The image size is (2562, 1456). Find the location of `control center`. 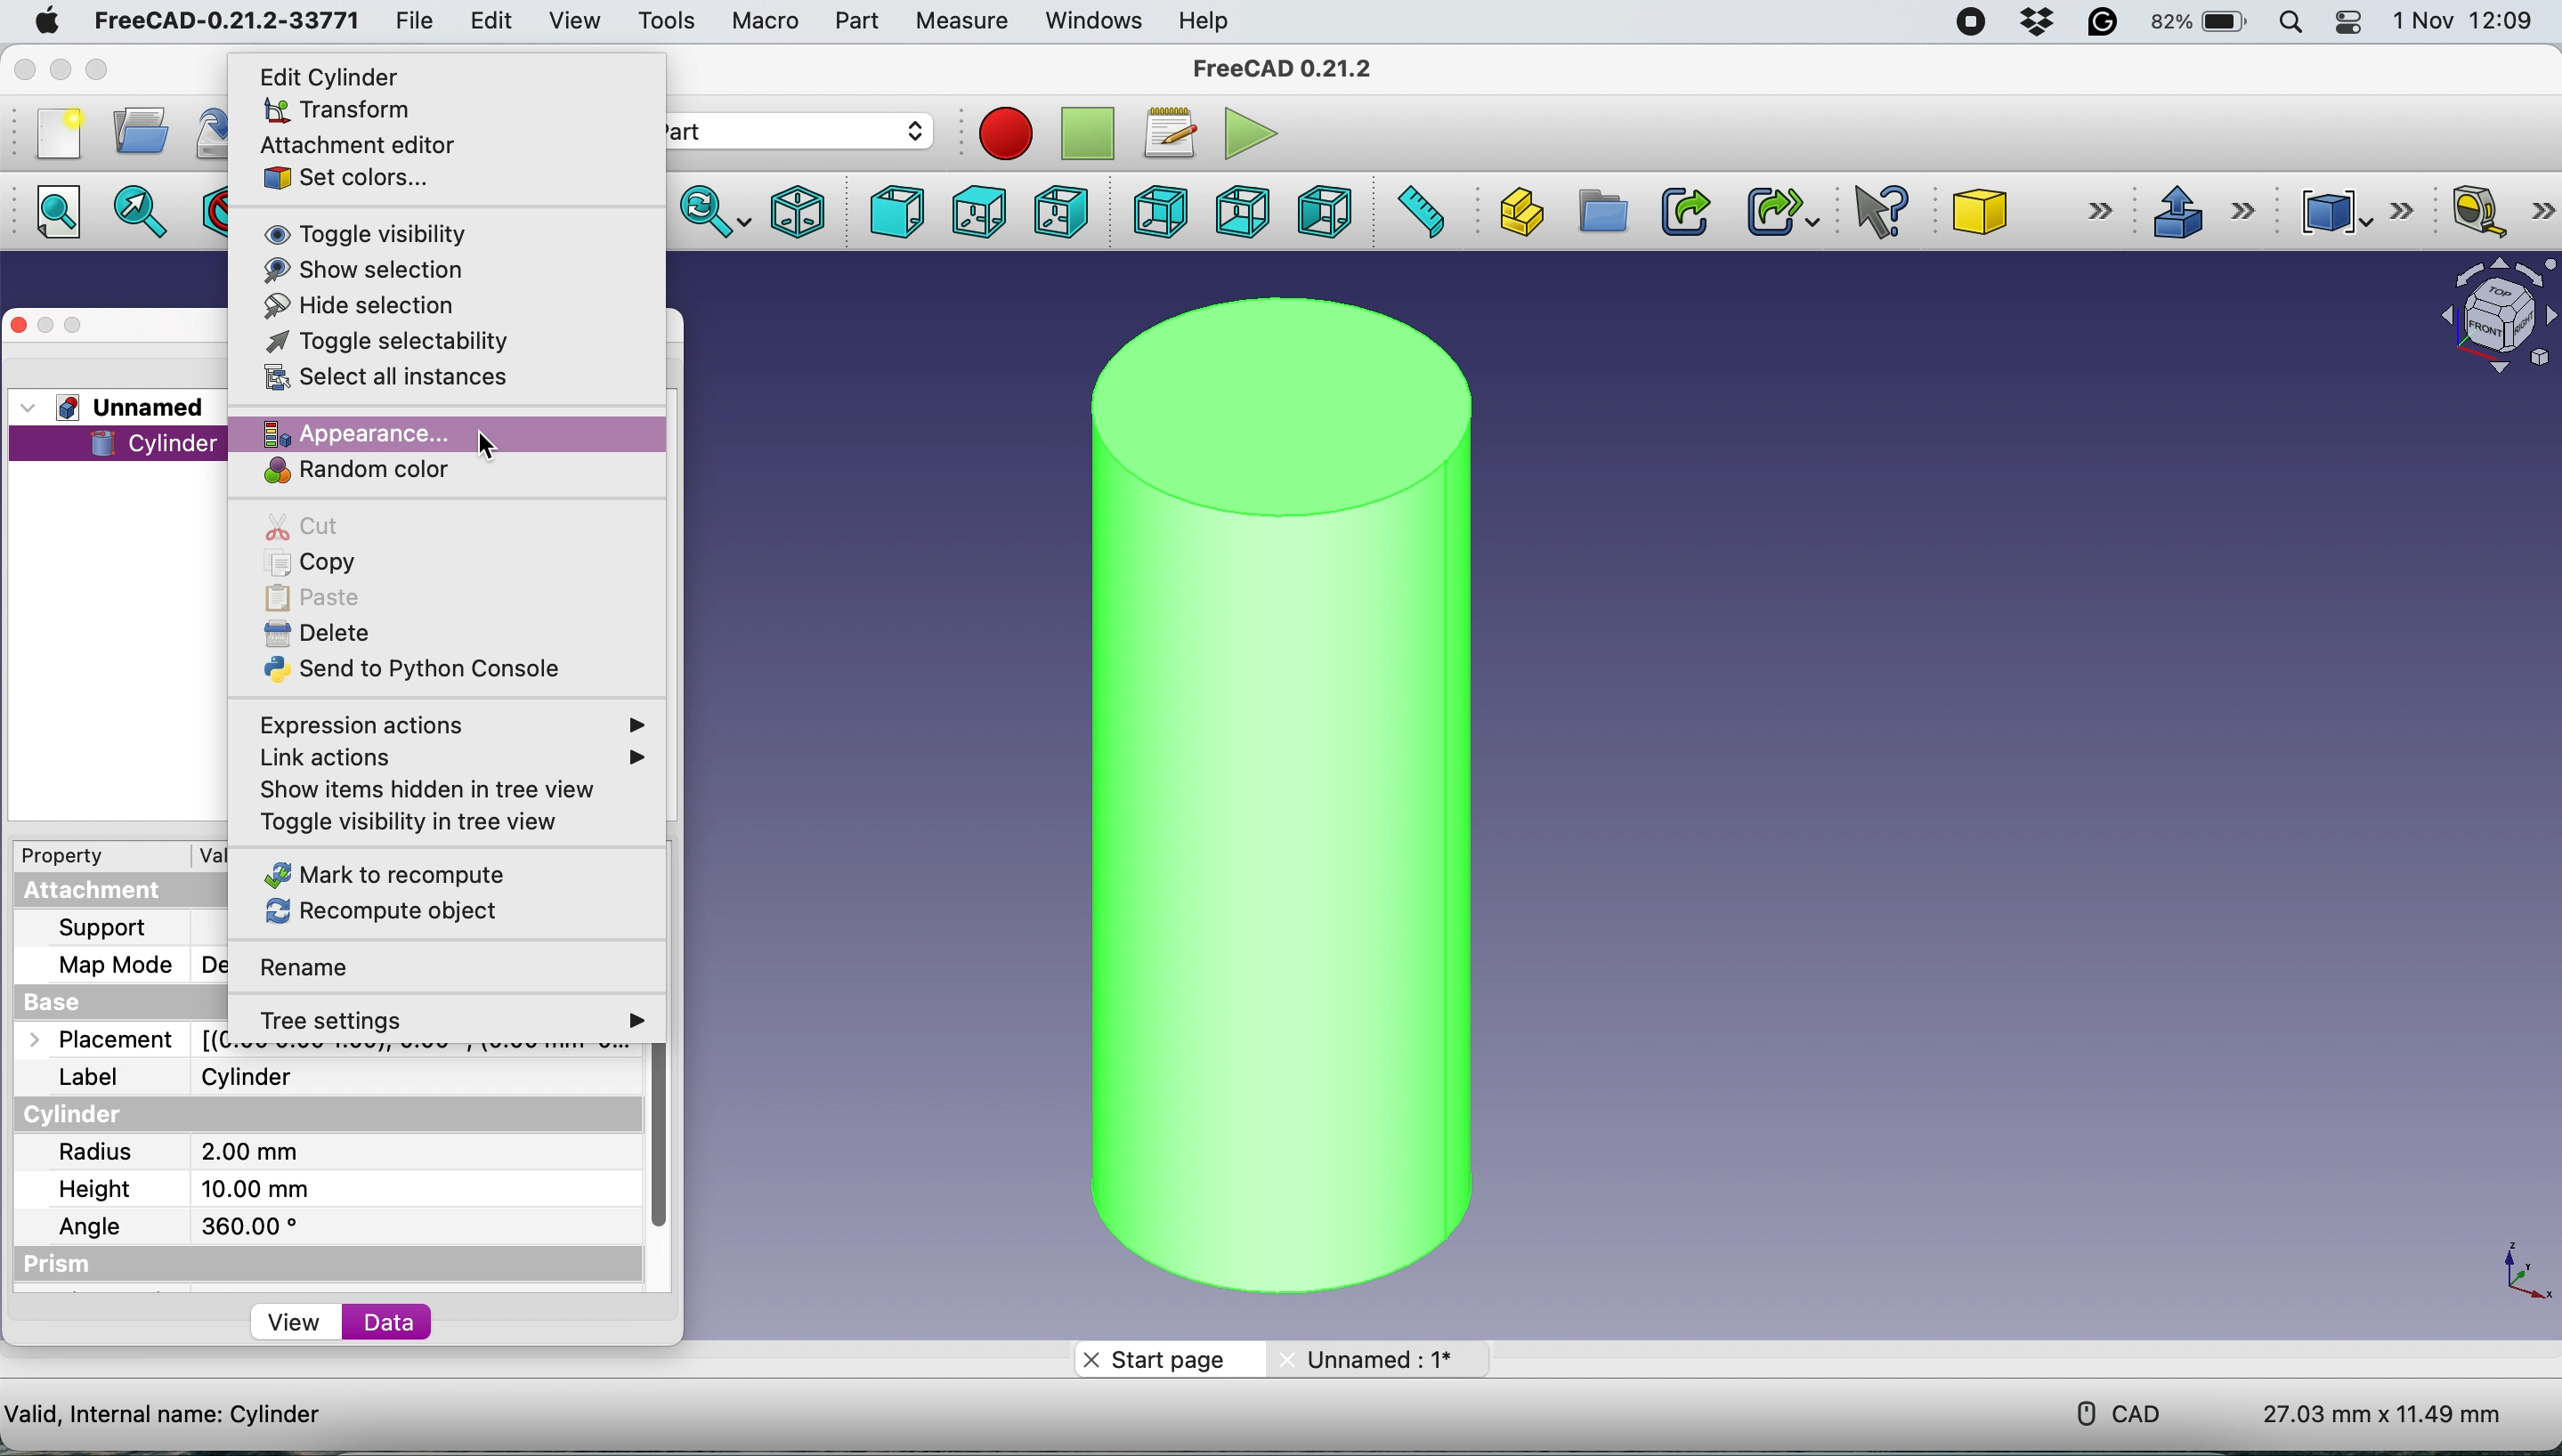

control center is located at coordinates (2353, 26).